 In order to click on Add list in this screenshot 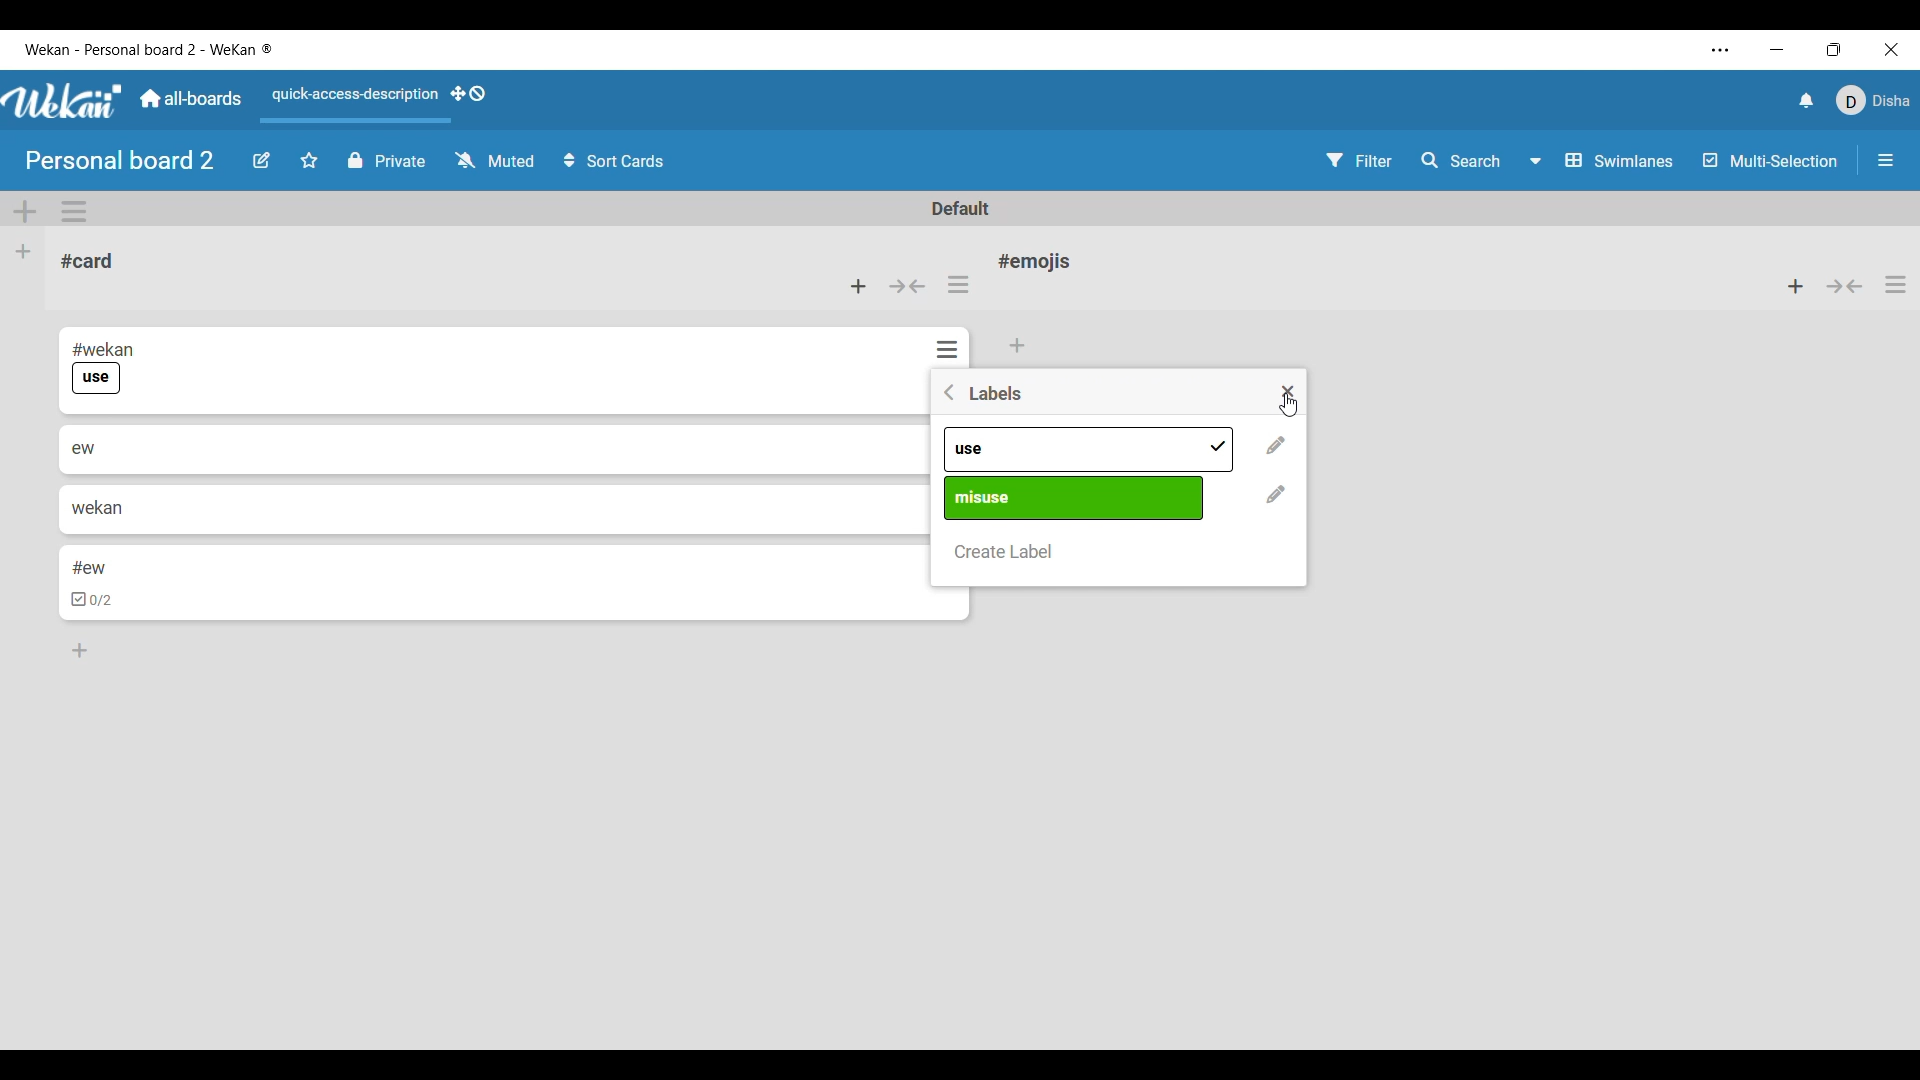, I will do `click(23, 252)`.